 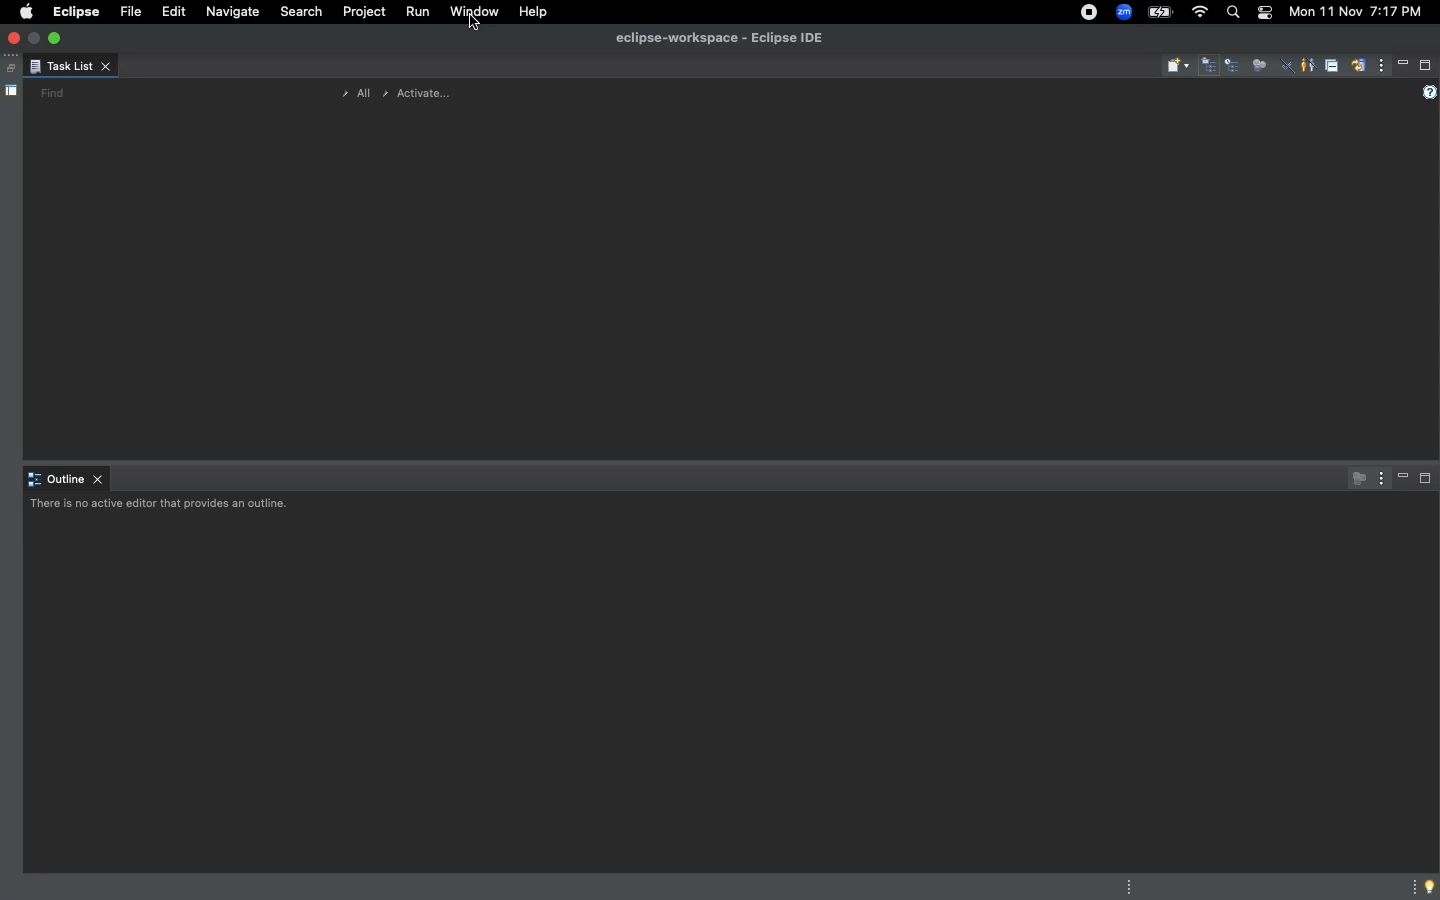 I want to click on Notification , so click(x=1262, y=12).